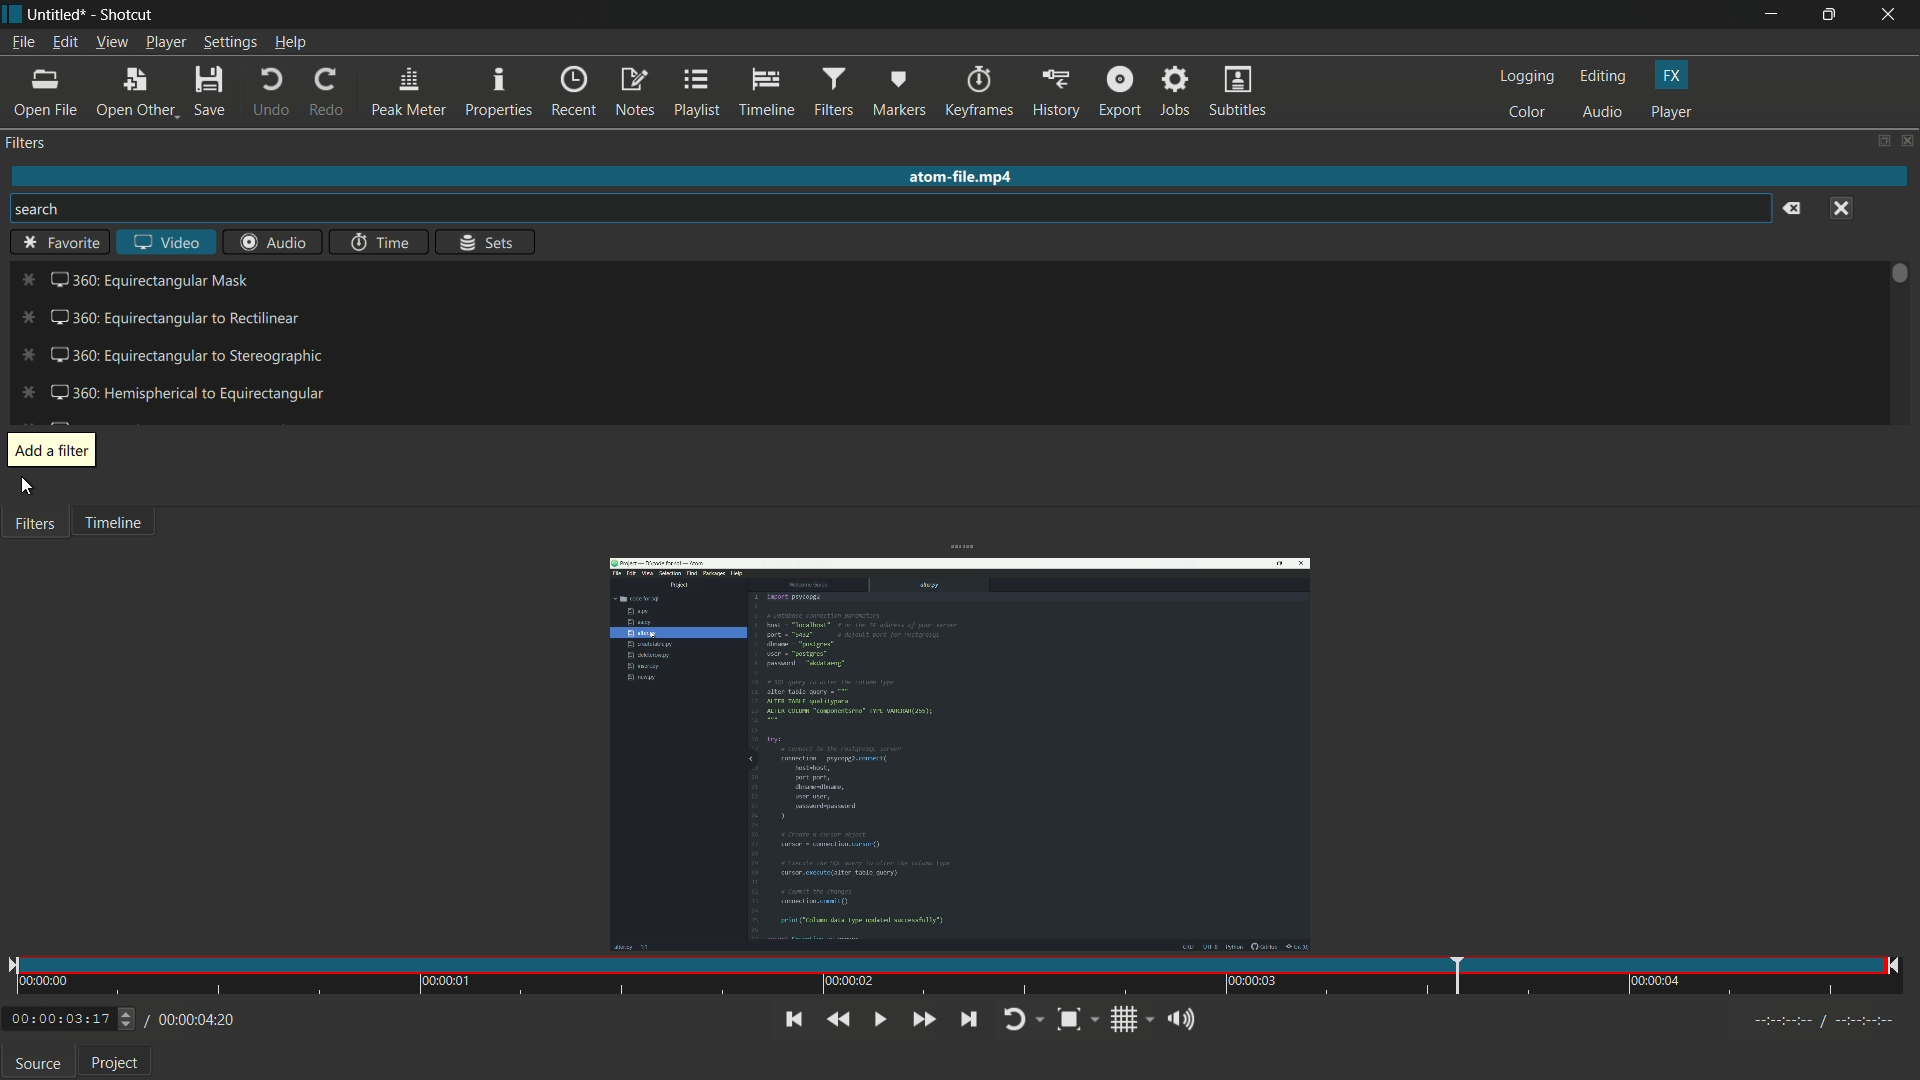 The height and width of the screenshot is (1080, 1920). Describe the element at coordinates (1529, 77) in the screenshot. I see `logging` at that location.